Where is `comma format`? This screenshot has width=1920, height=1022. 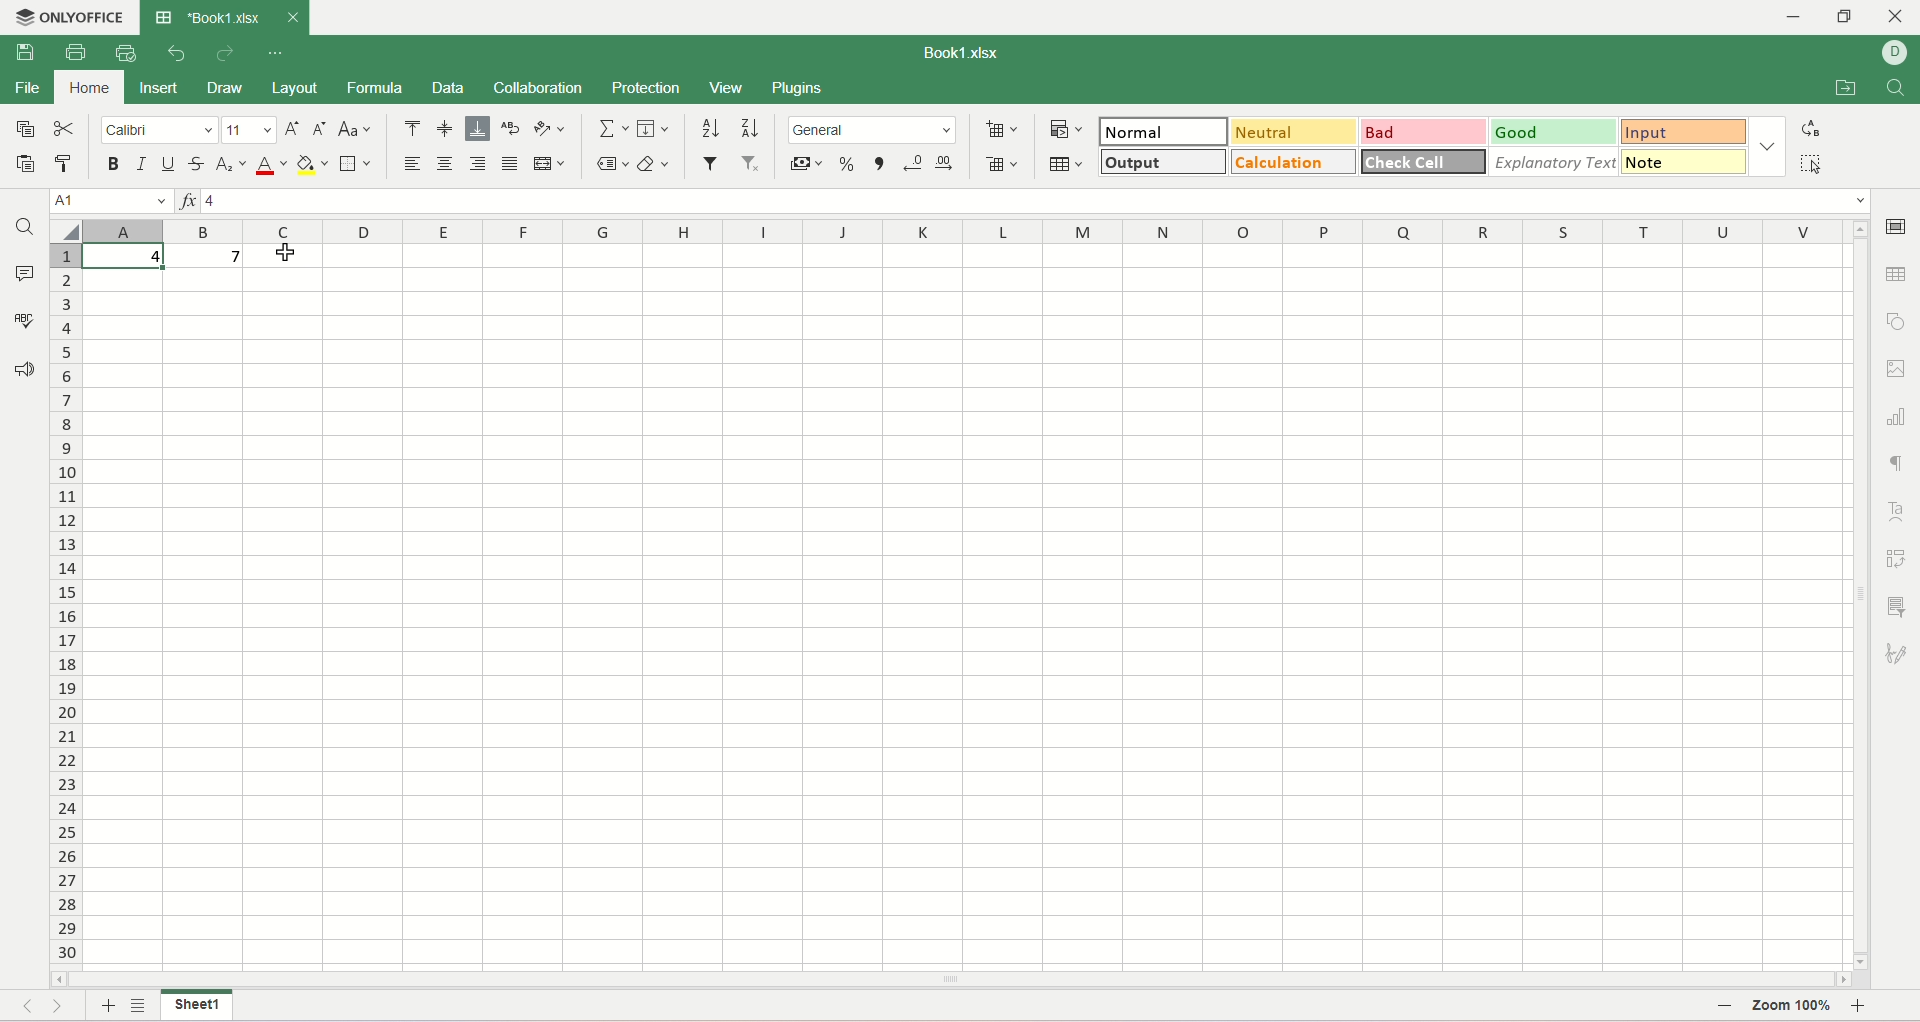
comma format is located at coordinates (879, 164).